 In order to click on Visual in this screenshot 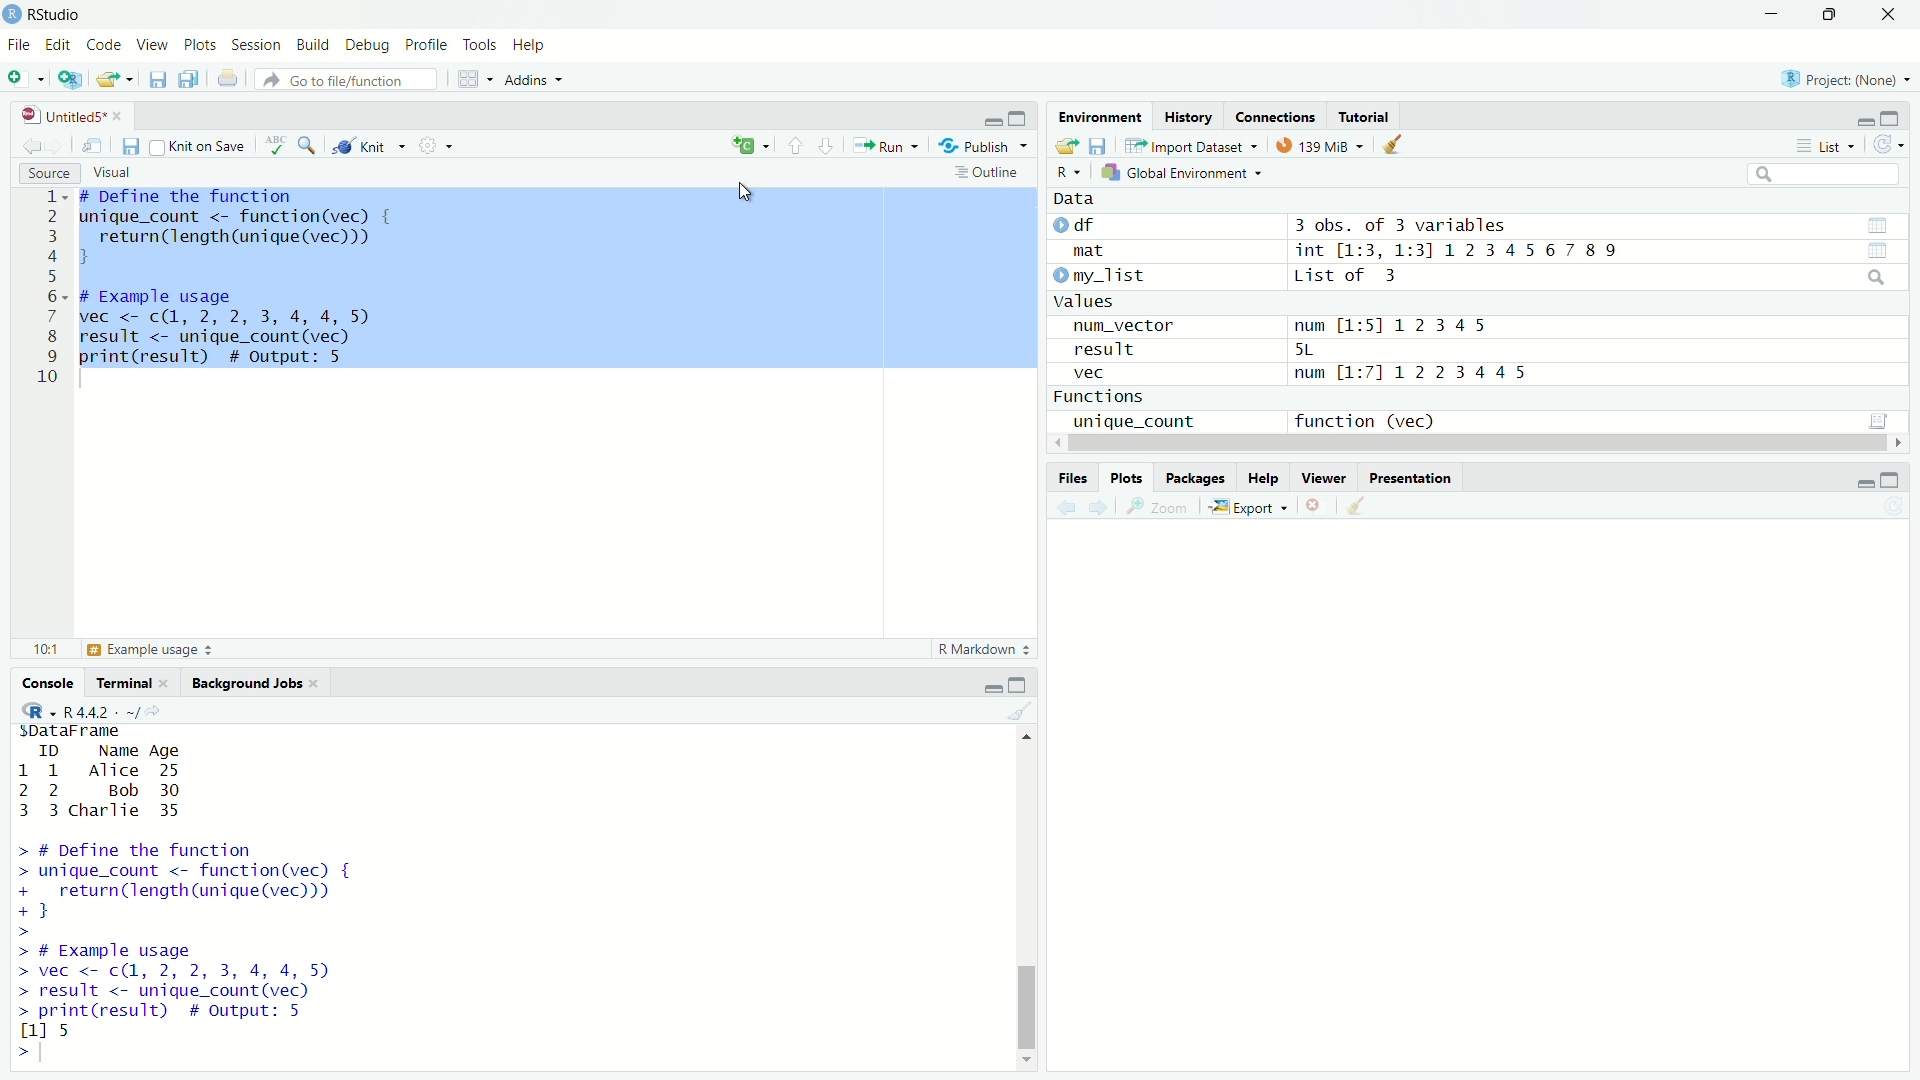, I will do `click(115, 172)`.